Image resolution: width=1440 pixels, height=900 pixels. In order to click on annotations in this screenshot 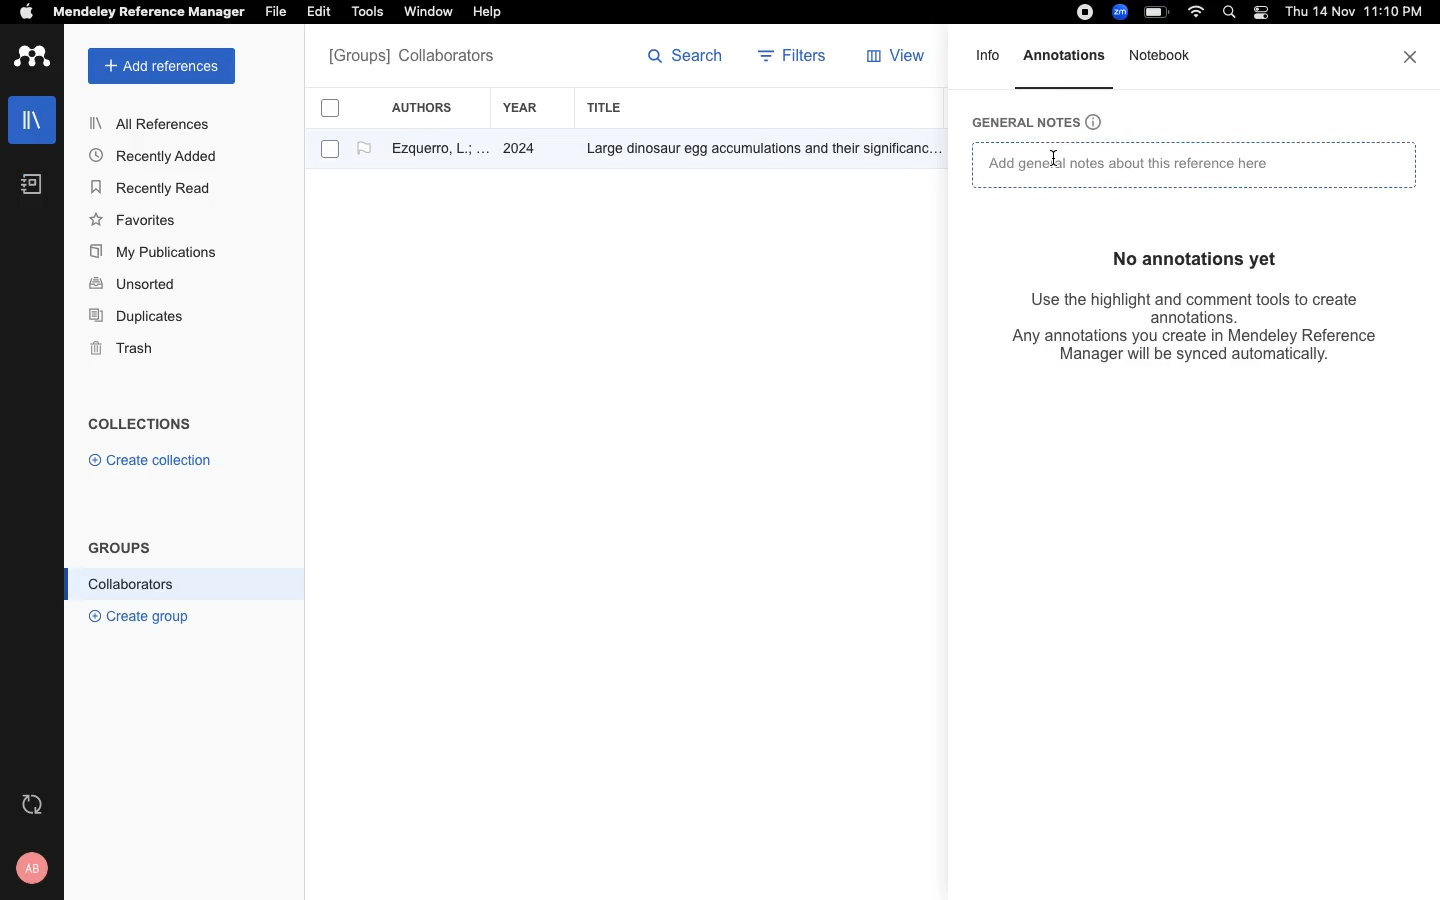, I will do `click(1067, 55)`.